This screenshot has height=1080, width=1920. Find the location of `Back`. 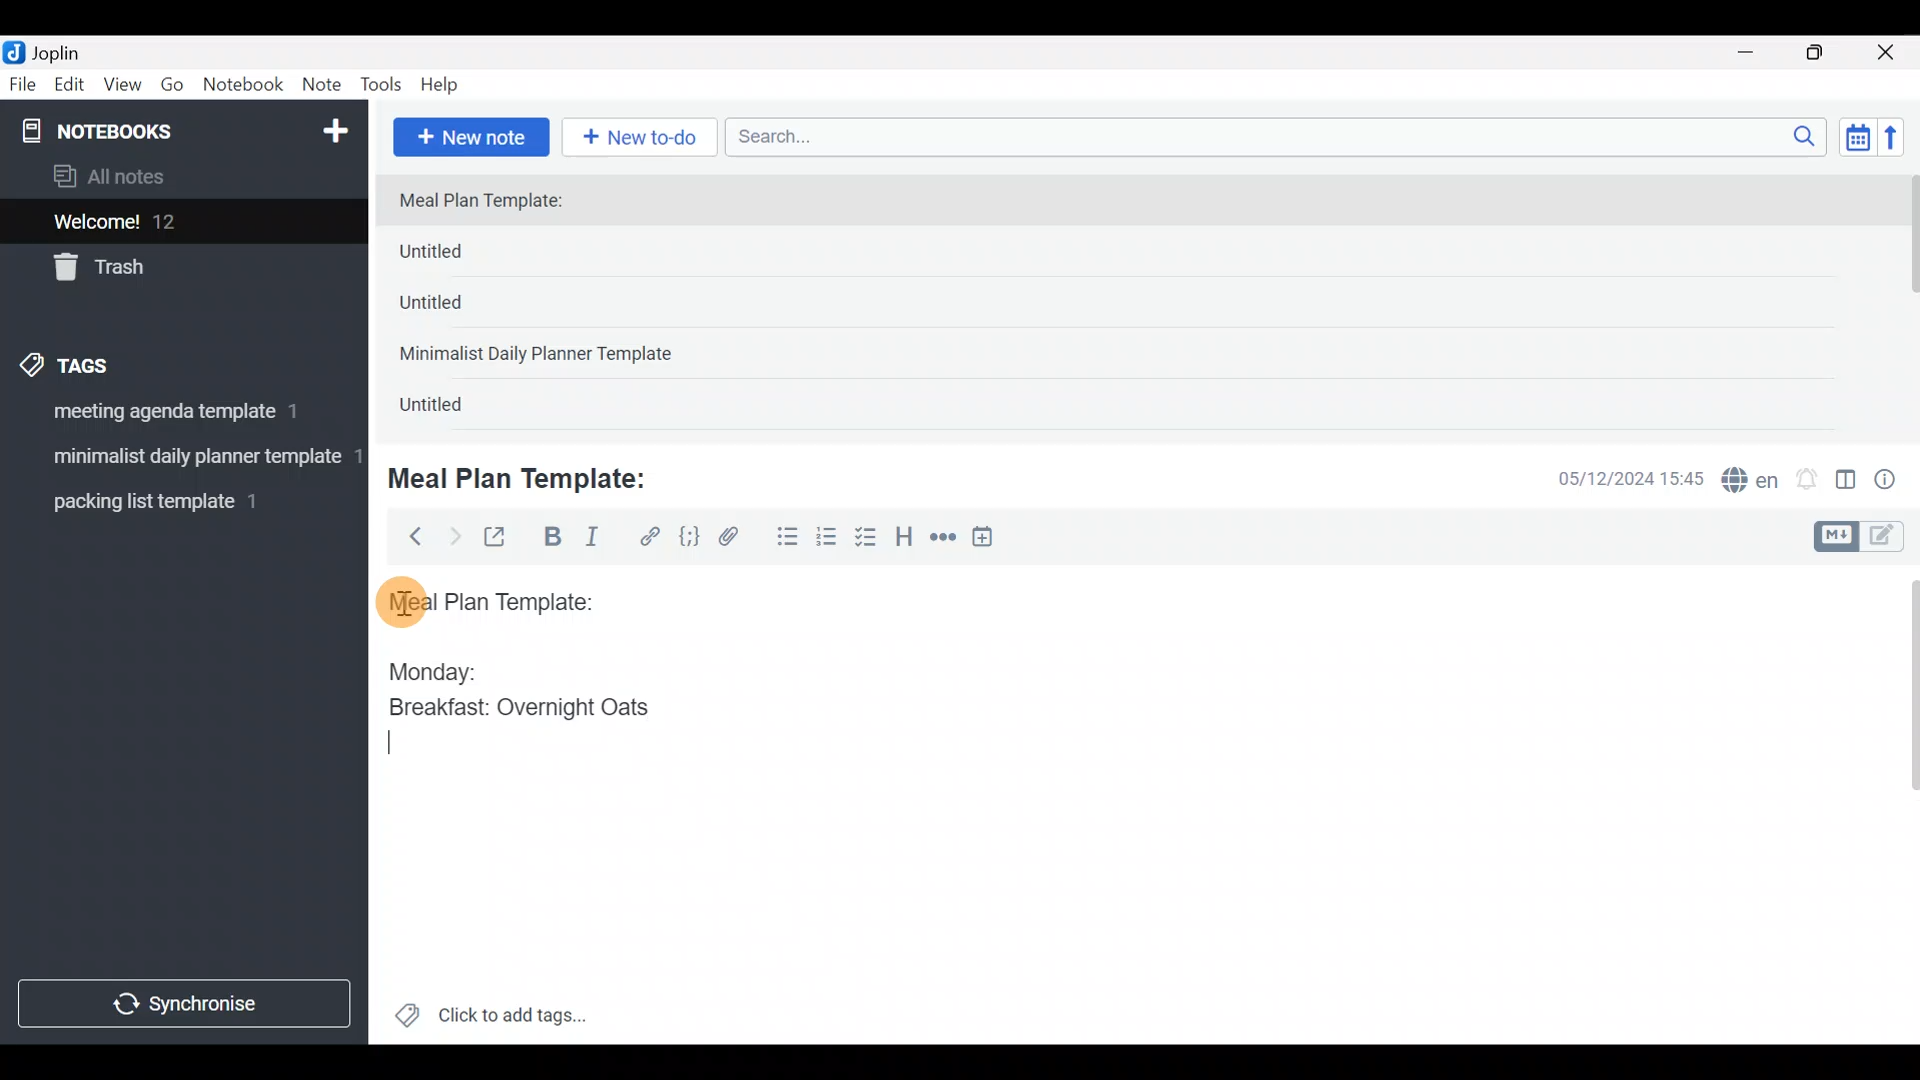

Back is located at coordinates (407, 535).